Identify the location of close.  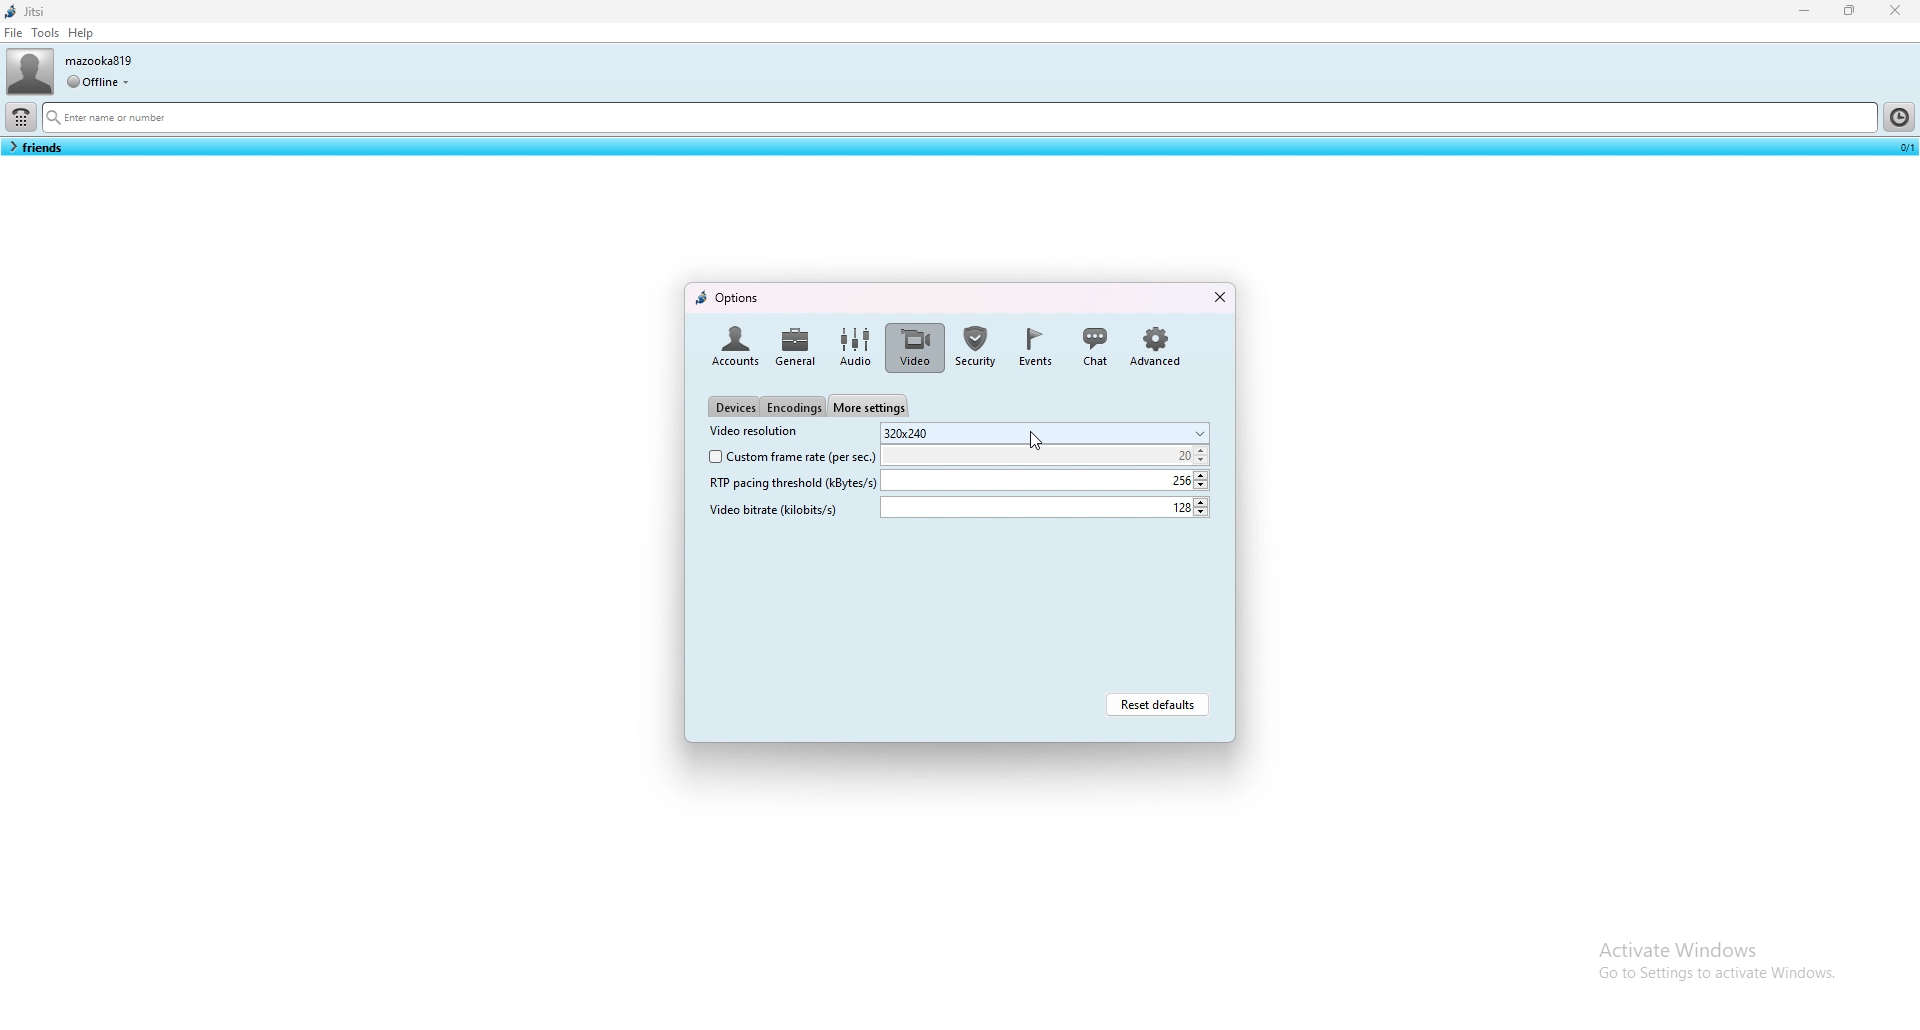
(1895, 10).